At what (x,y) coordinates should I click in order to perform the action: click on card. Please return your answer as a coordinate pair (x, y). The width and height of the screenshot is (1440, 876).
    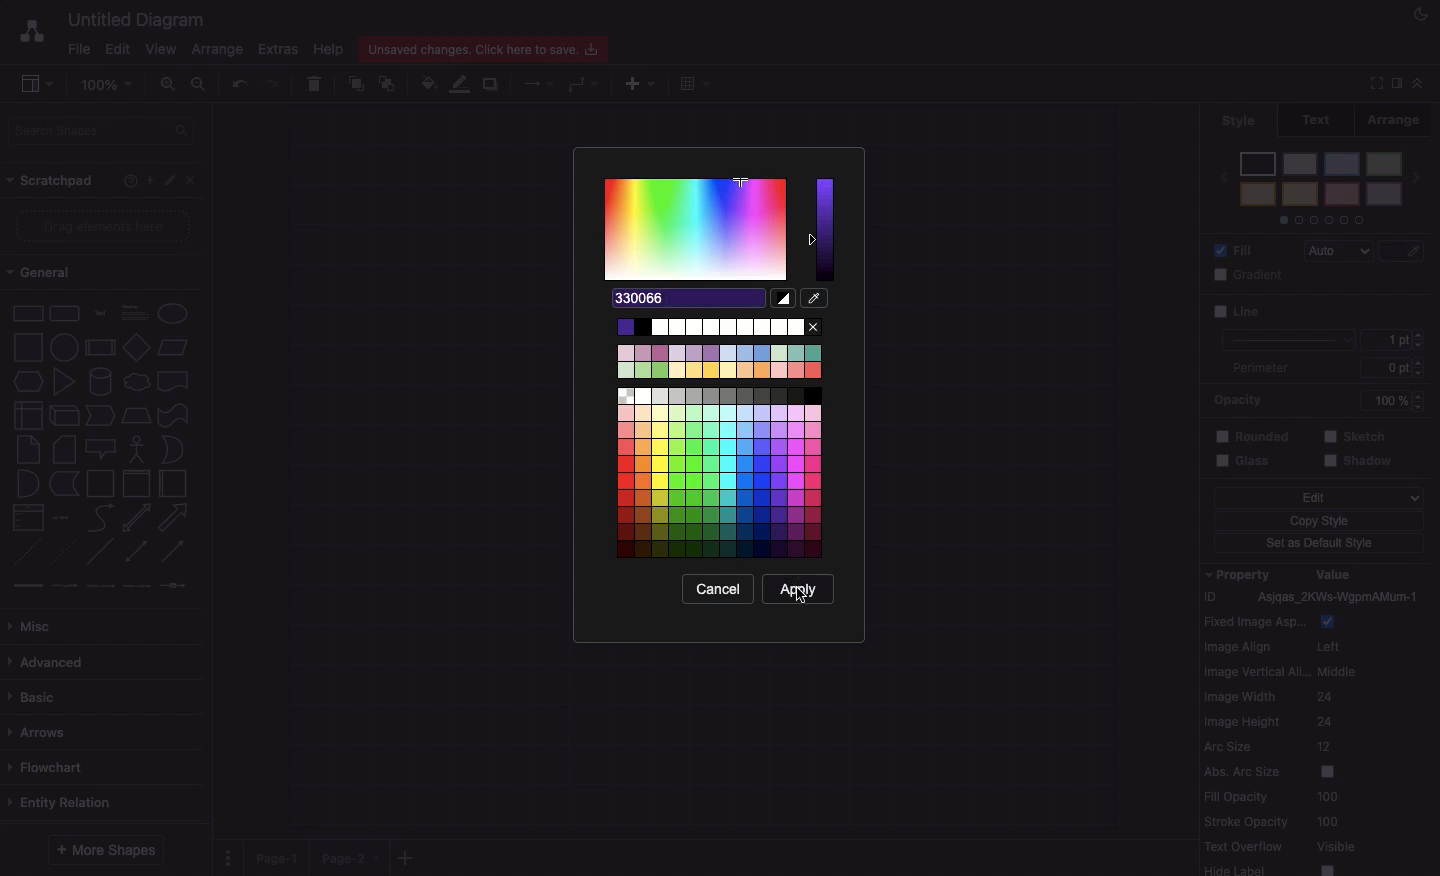
    Looking at the image, I should click on (63, 448).